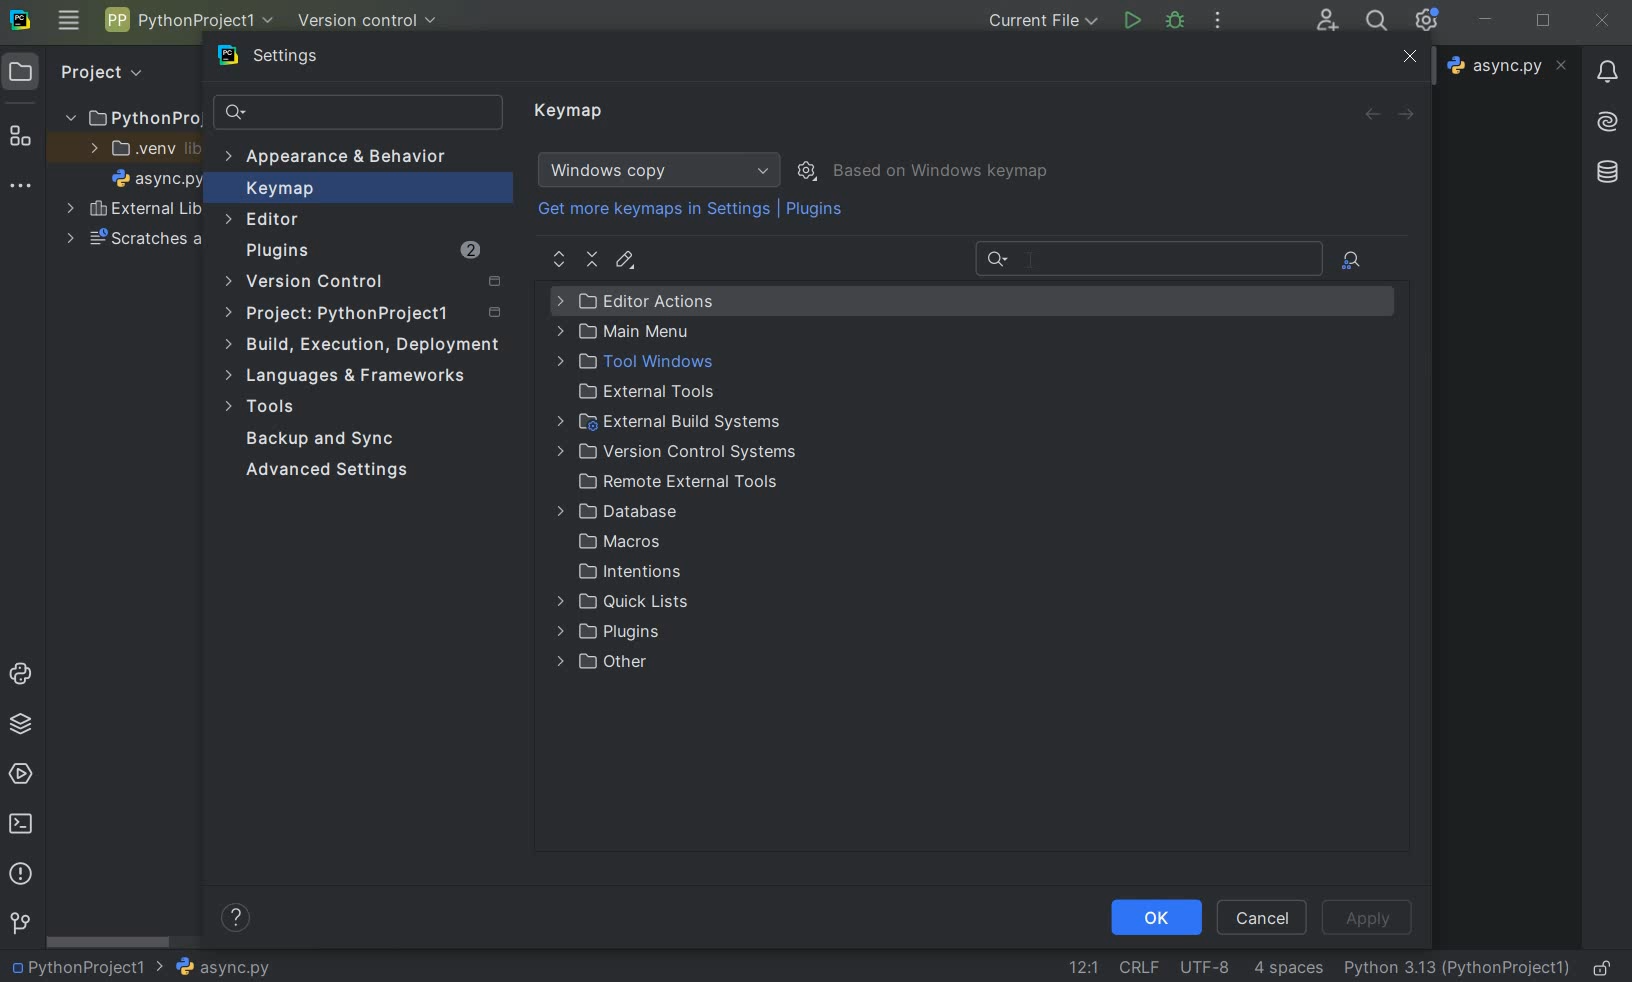  Describe the element at coordinates (68, 20) in the screenshot. I see `main menu` at that location.